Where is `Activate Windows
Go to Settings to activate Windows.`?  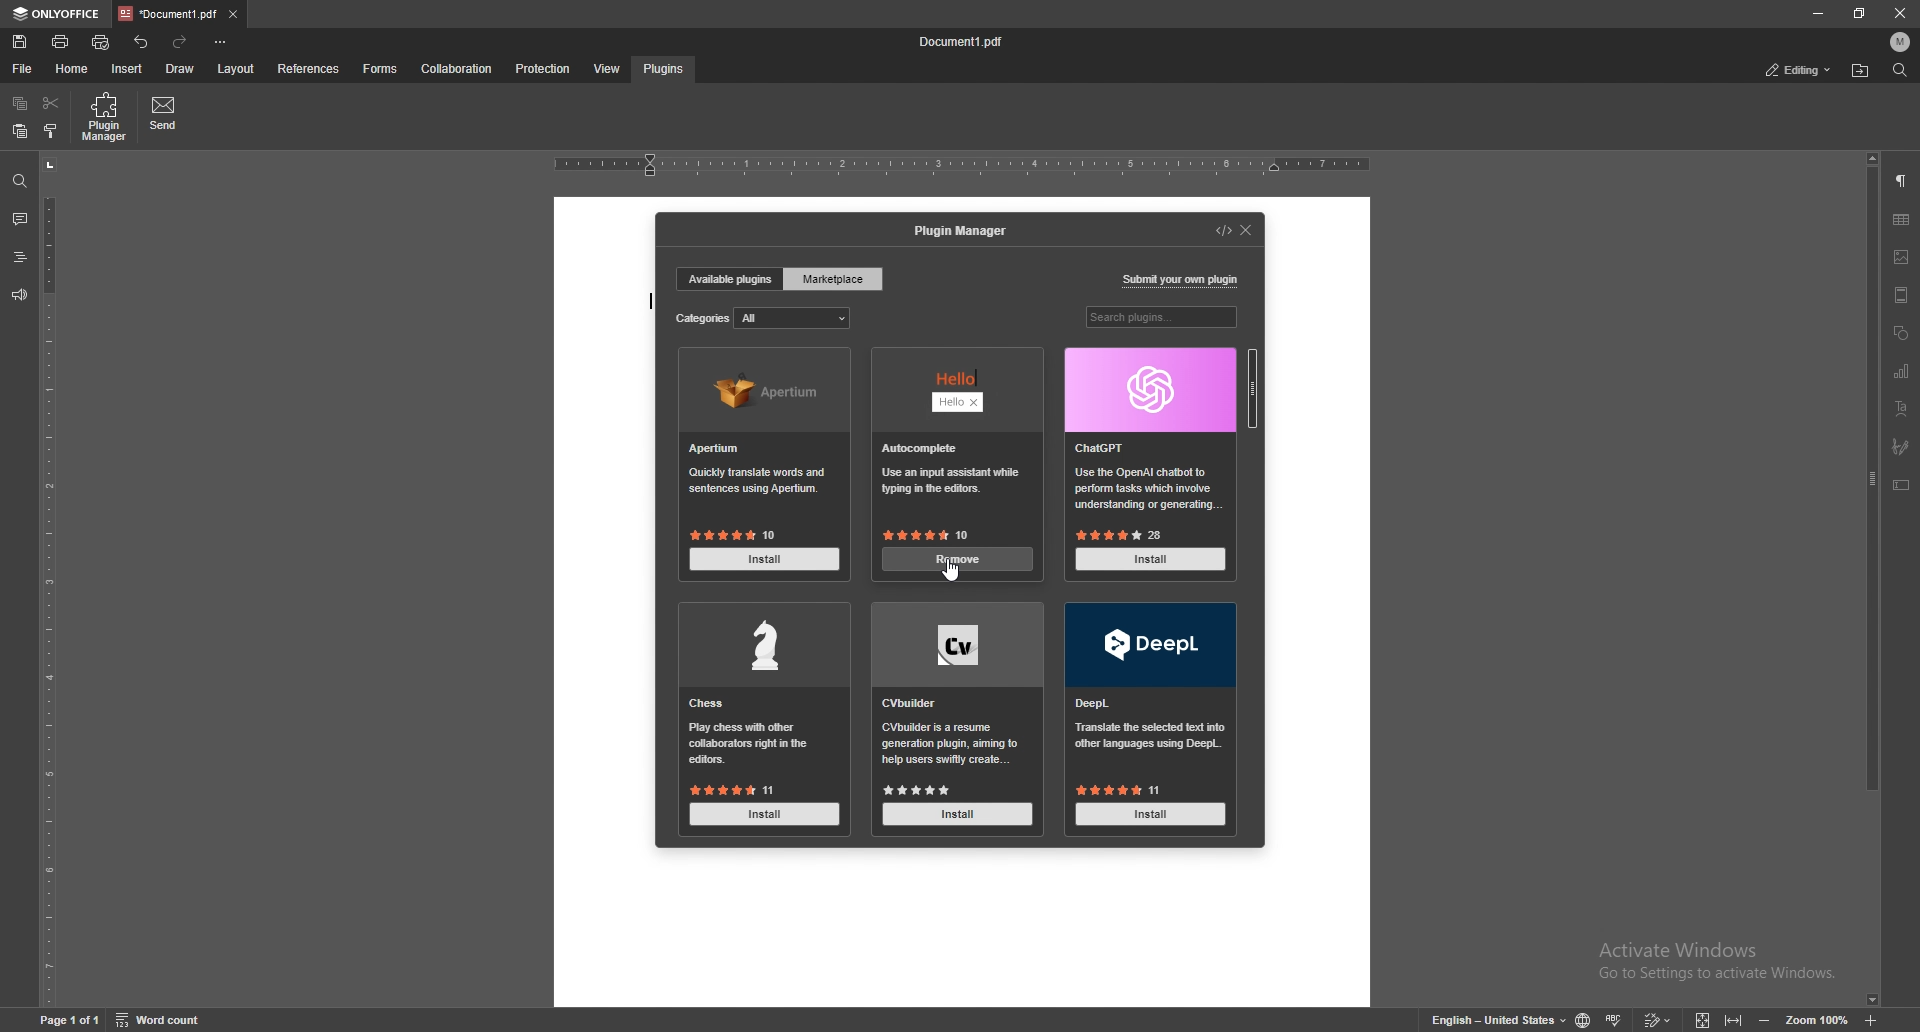
Activate Windows
Go to Settings to activate Windows. is located at coordinates (1715, 960).